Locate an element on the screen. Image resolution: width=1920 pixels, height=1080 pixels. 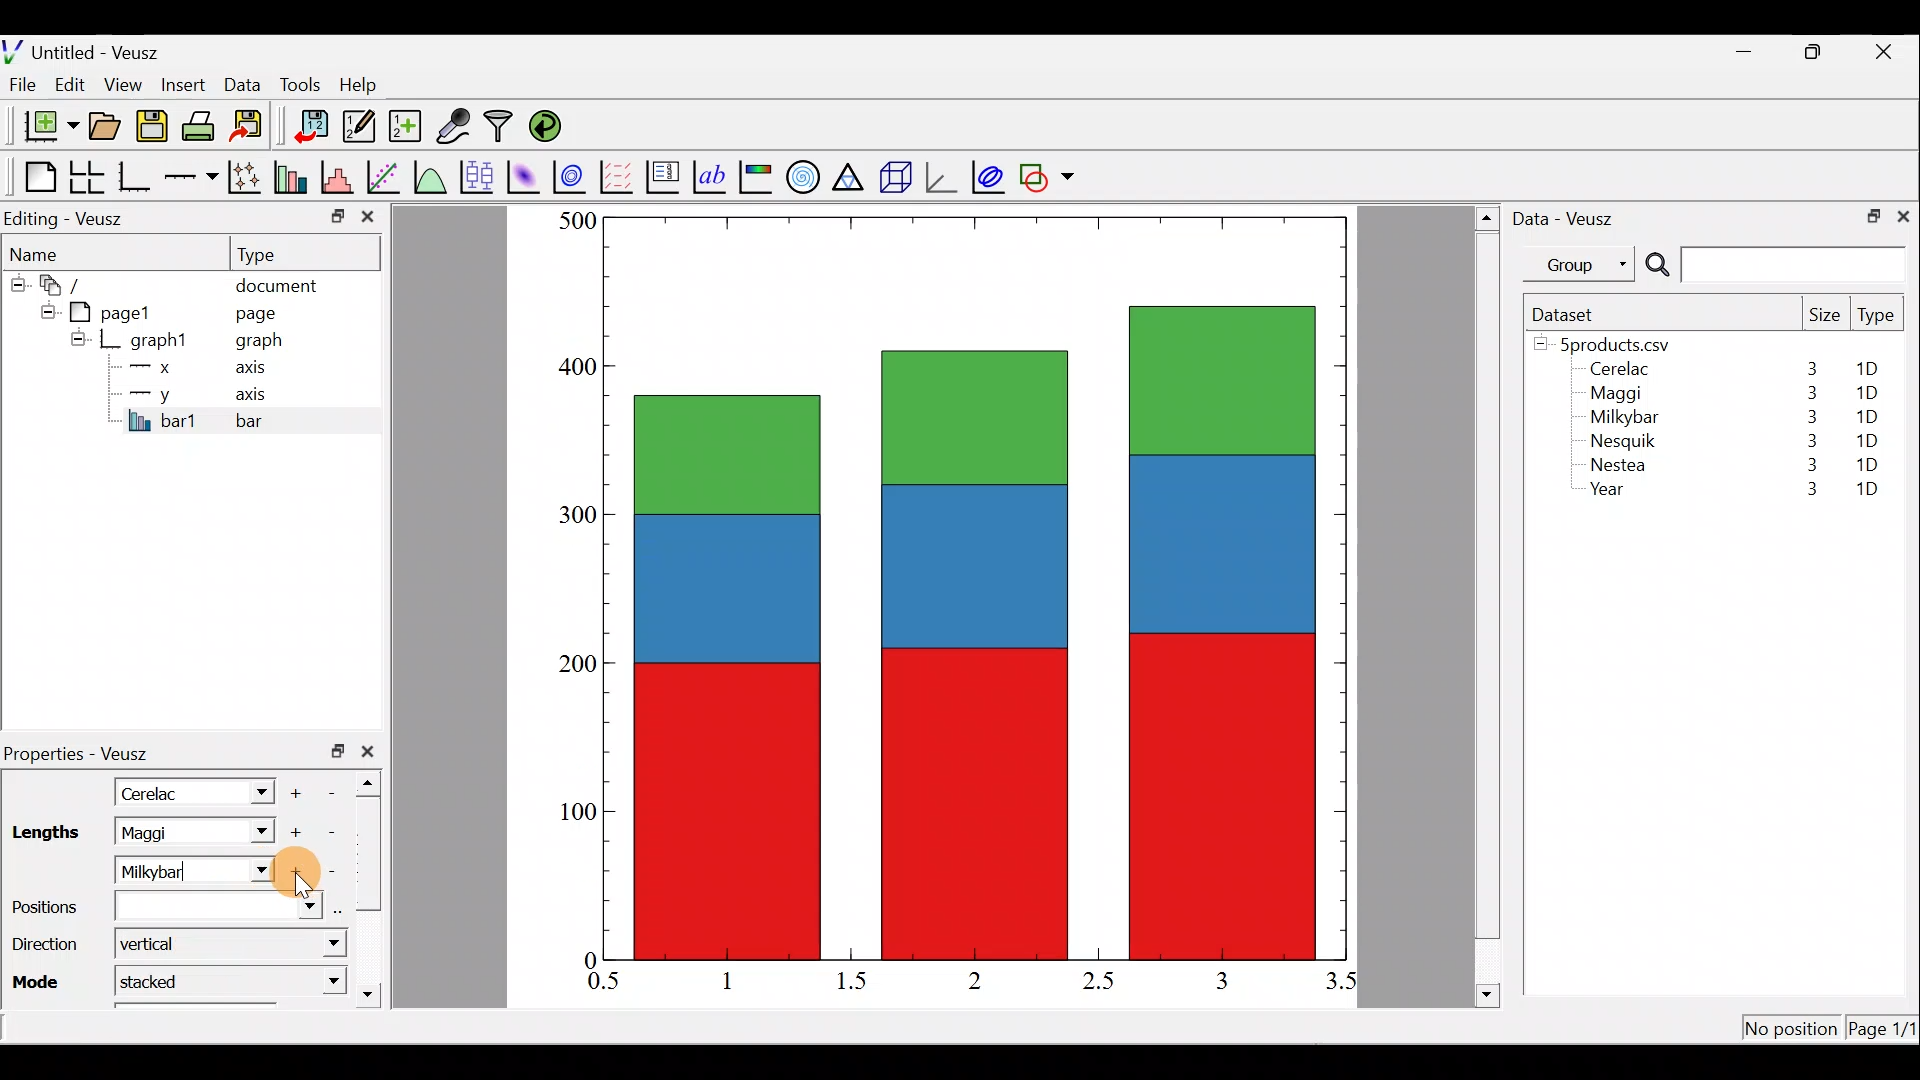
pagel is located at coordinates (119, 310).